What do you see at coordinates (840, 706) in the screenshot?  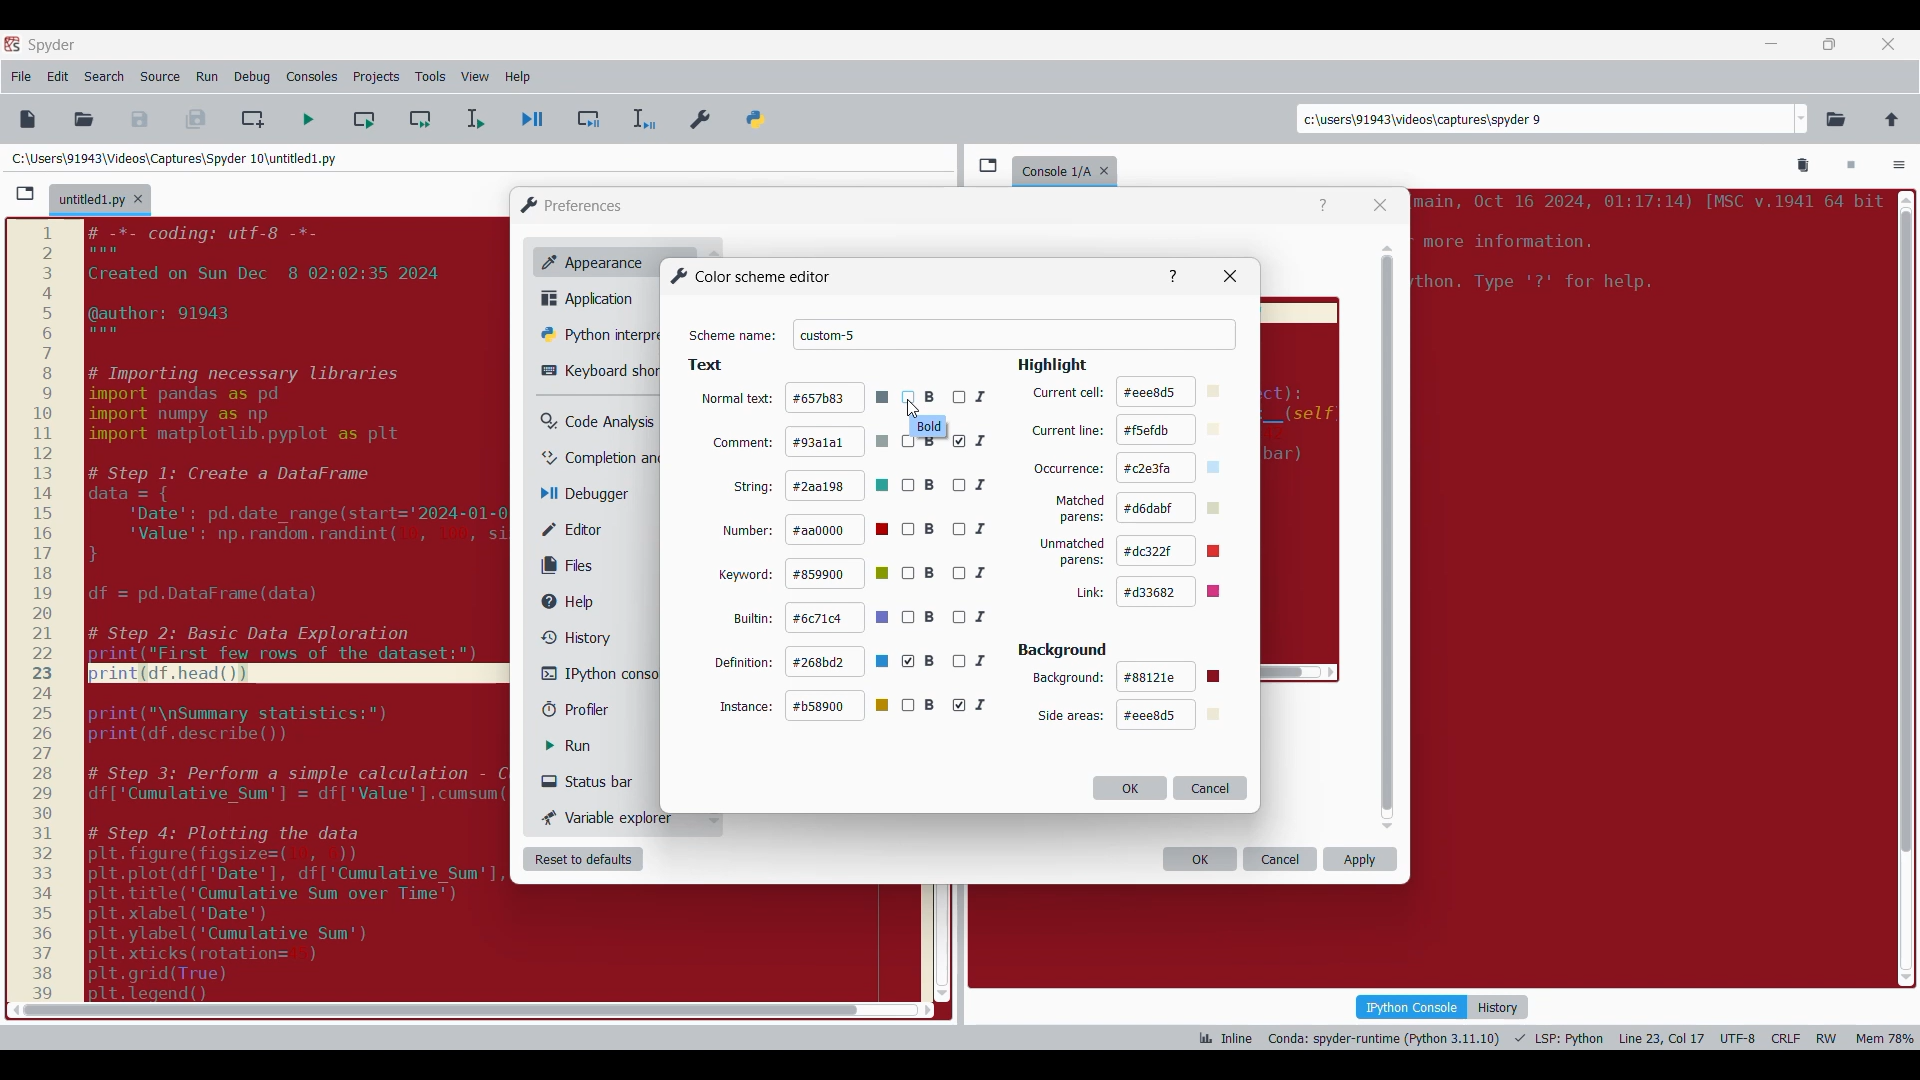 I see `#b58900` at bounding box center [840, 706].